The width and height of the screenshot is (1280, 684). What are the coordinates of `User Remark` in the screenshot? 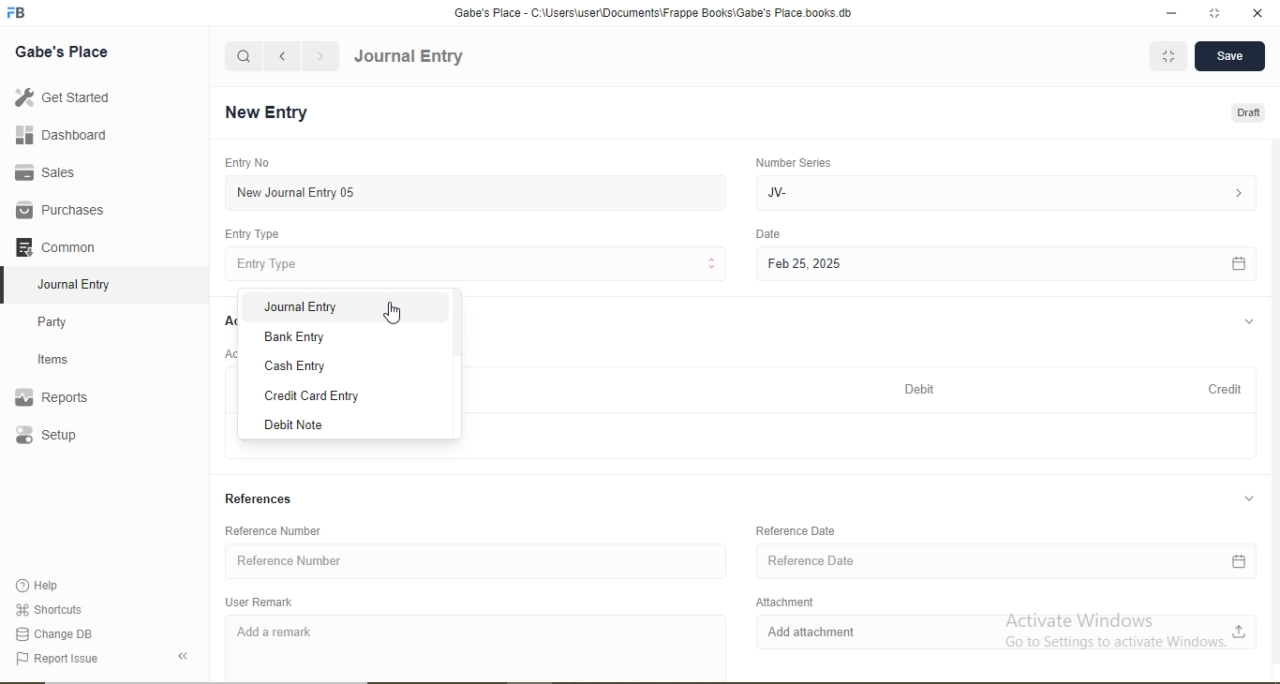 It's located at (262, 601).